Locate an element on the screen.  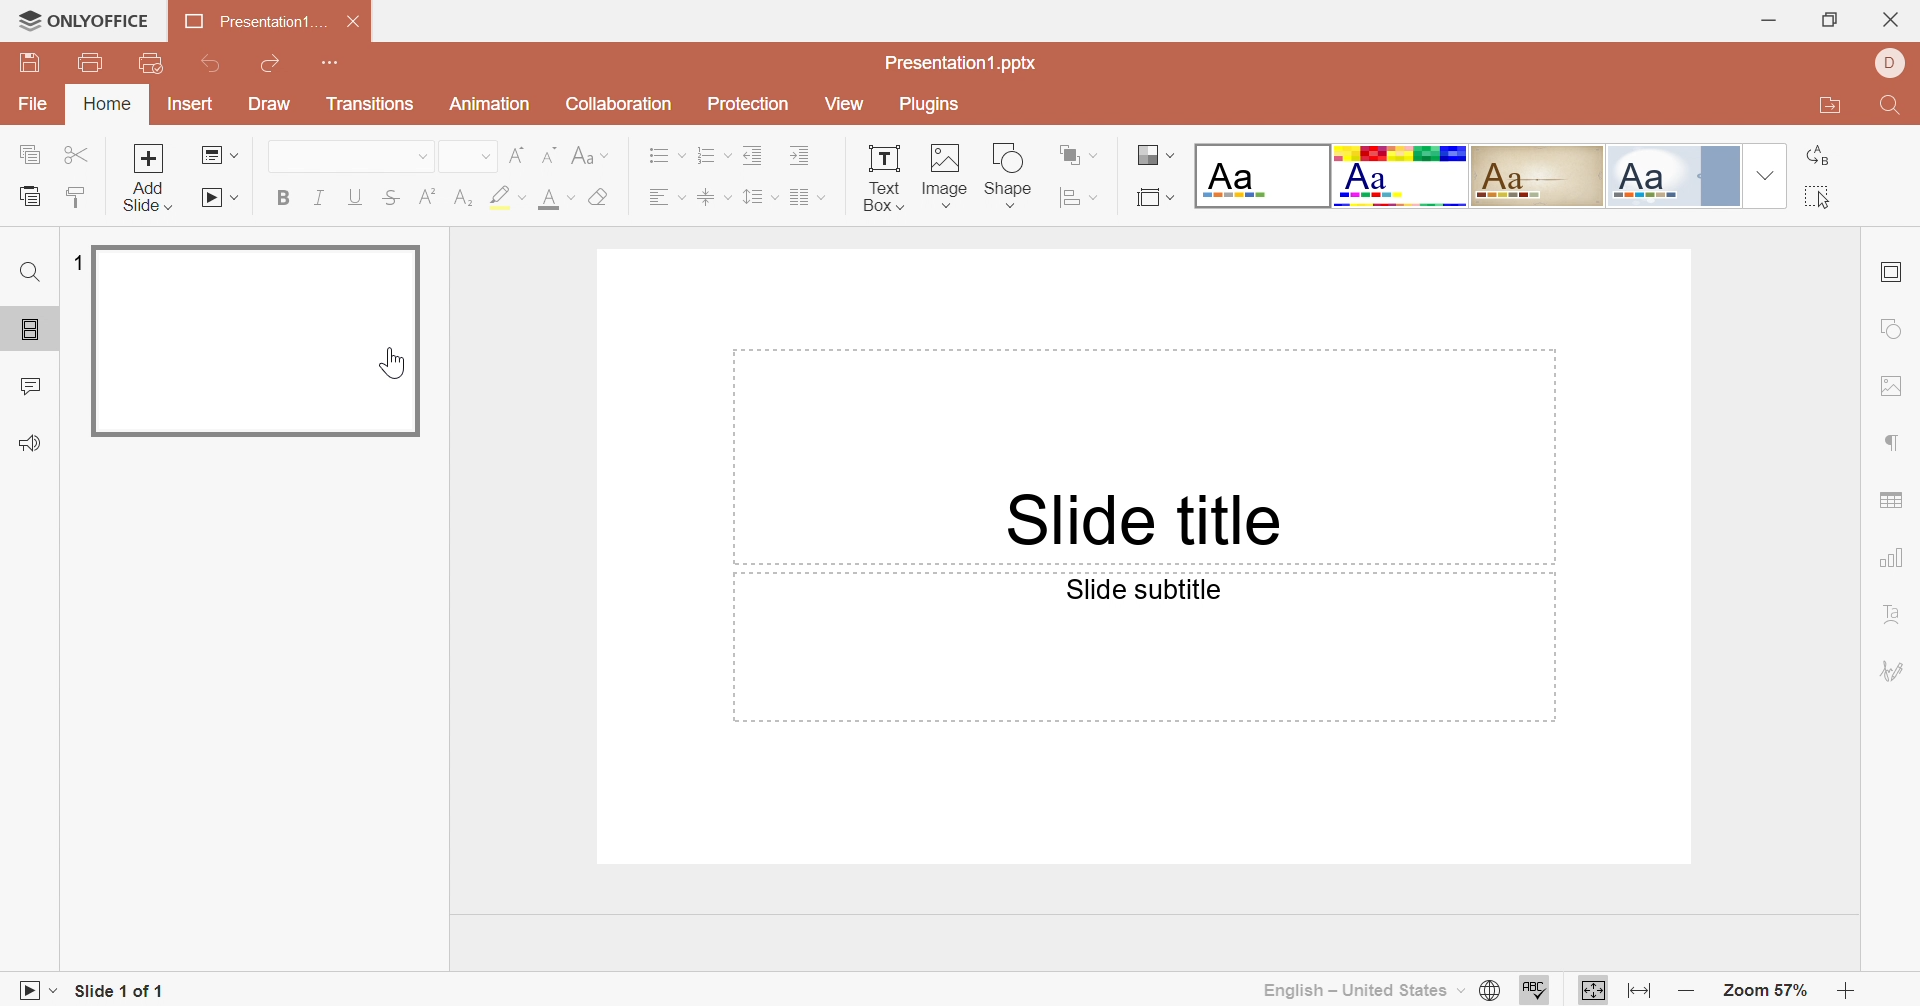
Subscript is located at coordinates (465, 197).